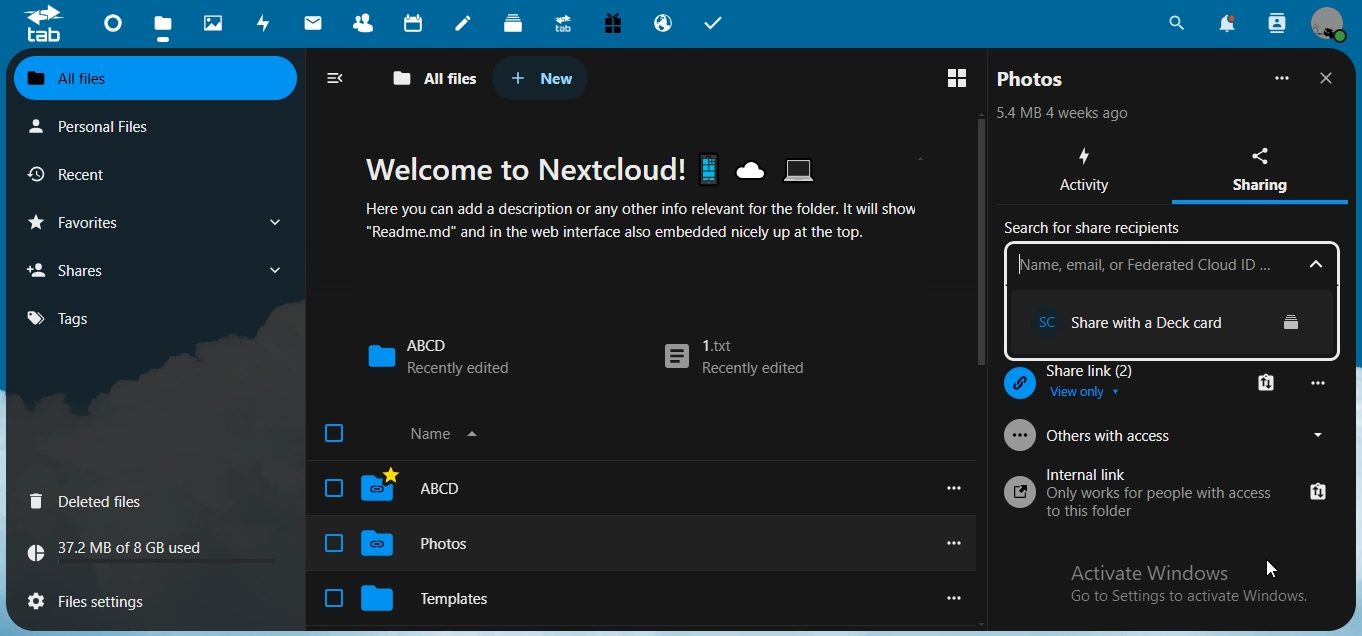  Describe the element at coordinates (340, 78) in the screenshot. I see `close navigation` at that location.